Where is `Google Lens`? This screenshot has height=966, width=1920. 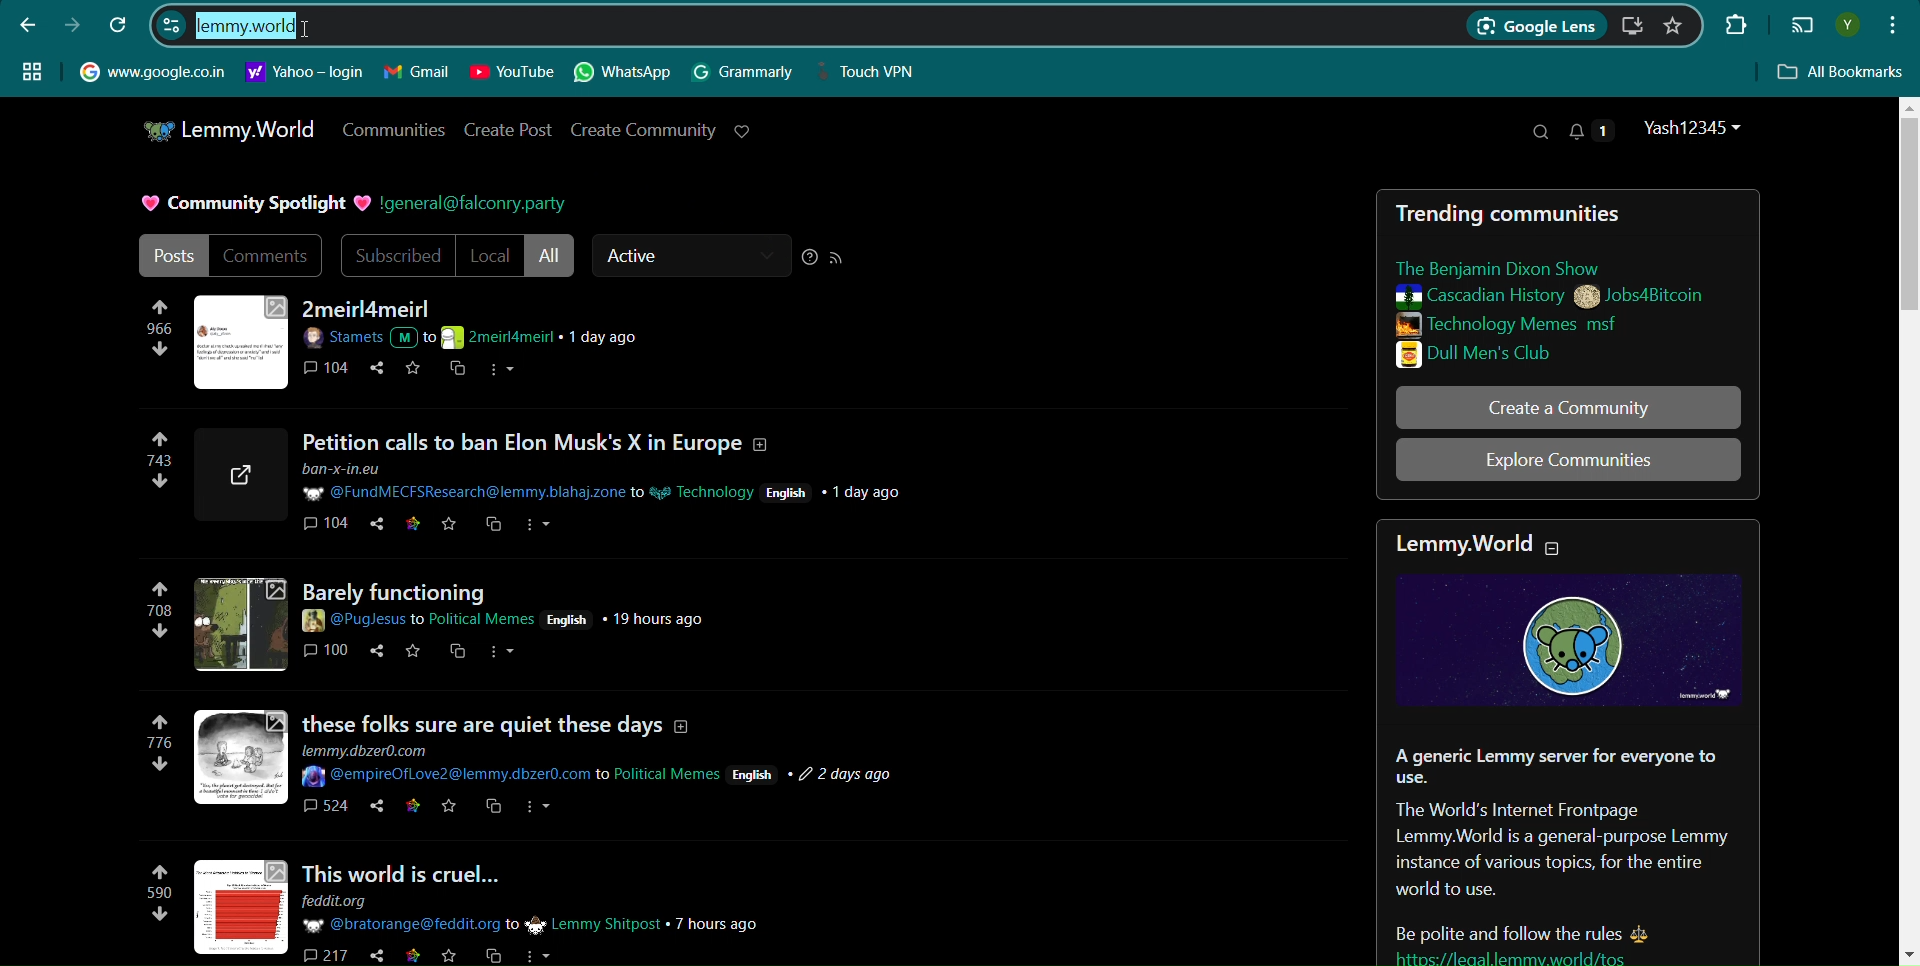 Google Lens is located at coordinates (1535, 27).